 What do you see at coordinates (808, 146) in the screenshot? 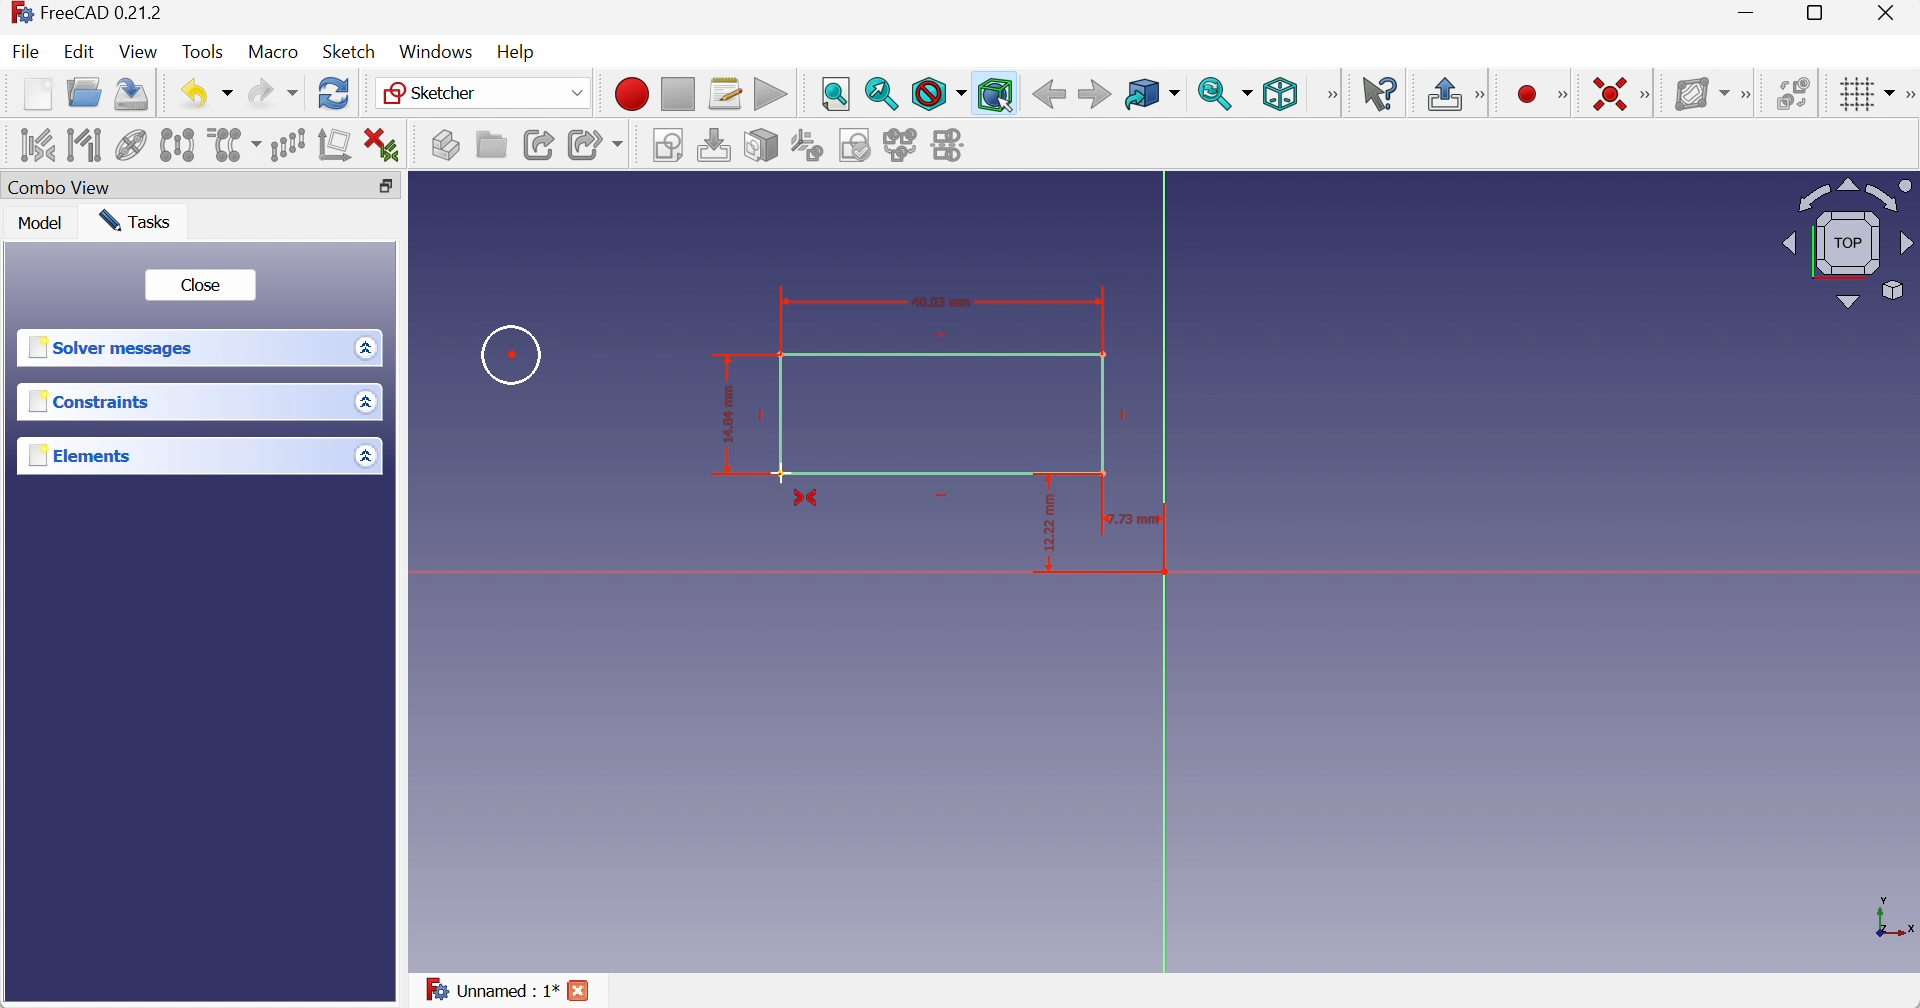
I see `Reorient sketch...` at bounding box center [808, 146].